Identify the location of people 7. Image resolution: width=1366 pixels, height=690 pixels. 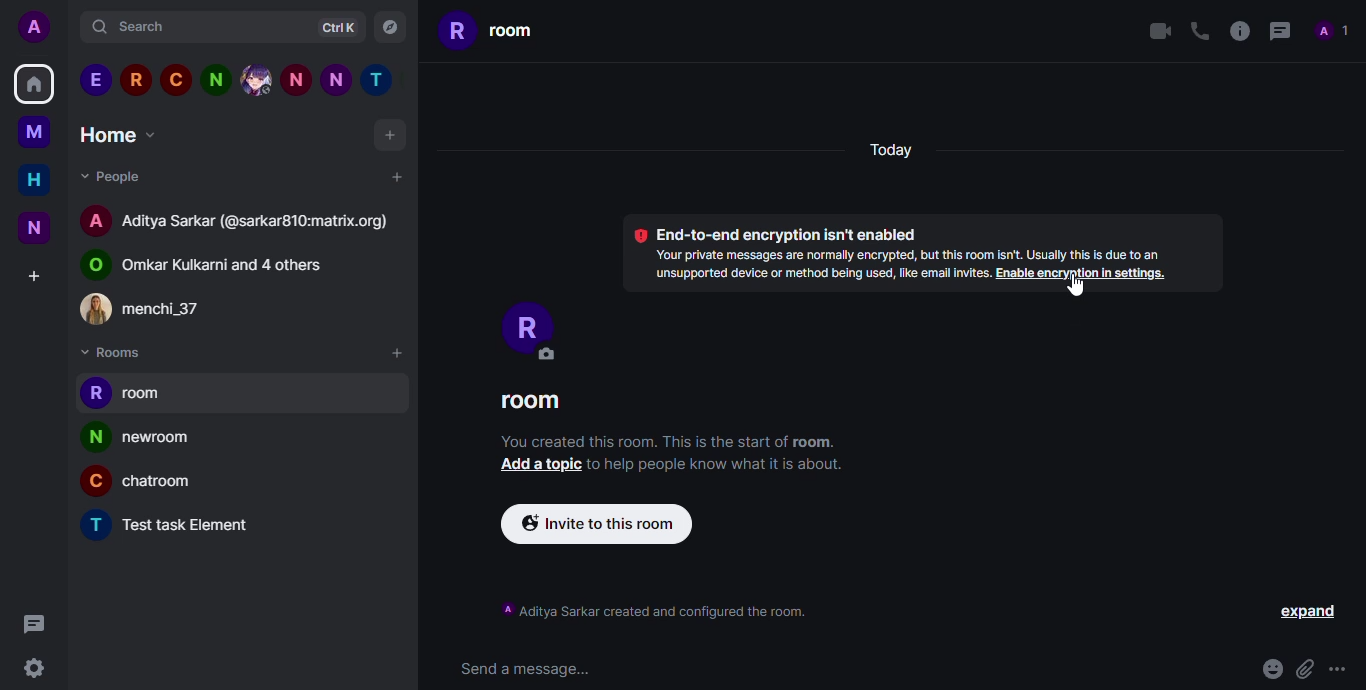
(336, 79).